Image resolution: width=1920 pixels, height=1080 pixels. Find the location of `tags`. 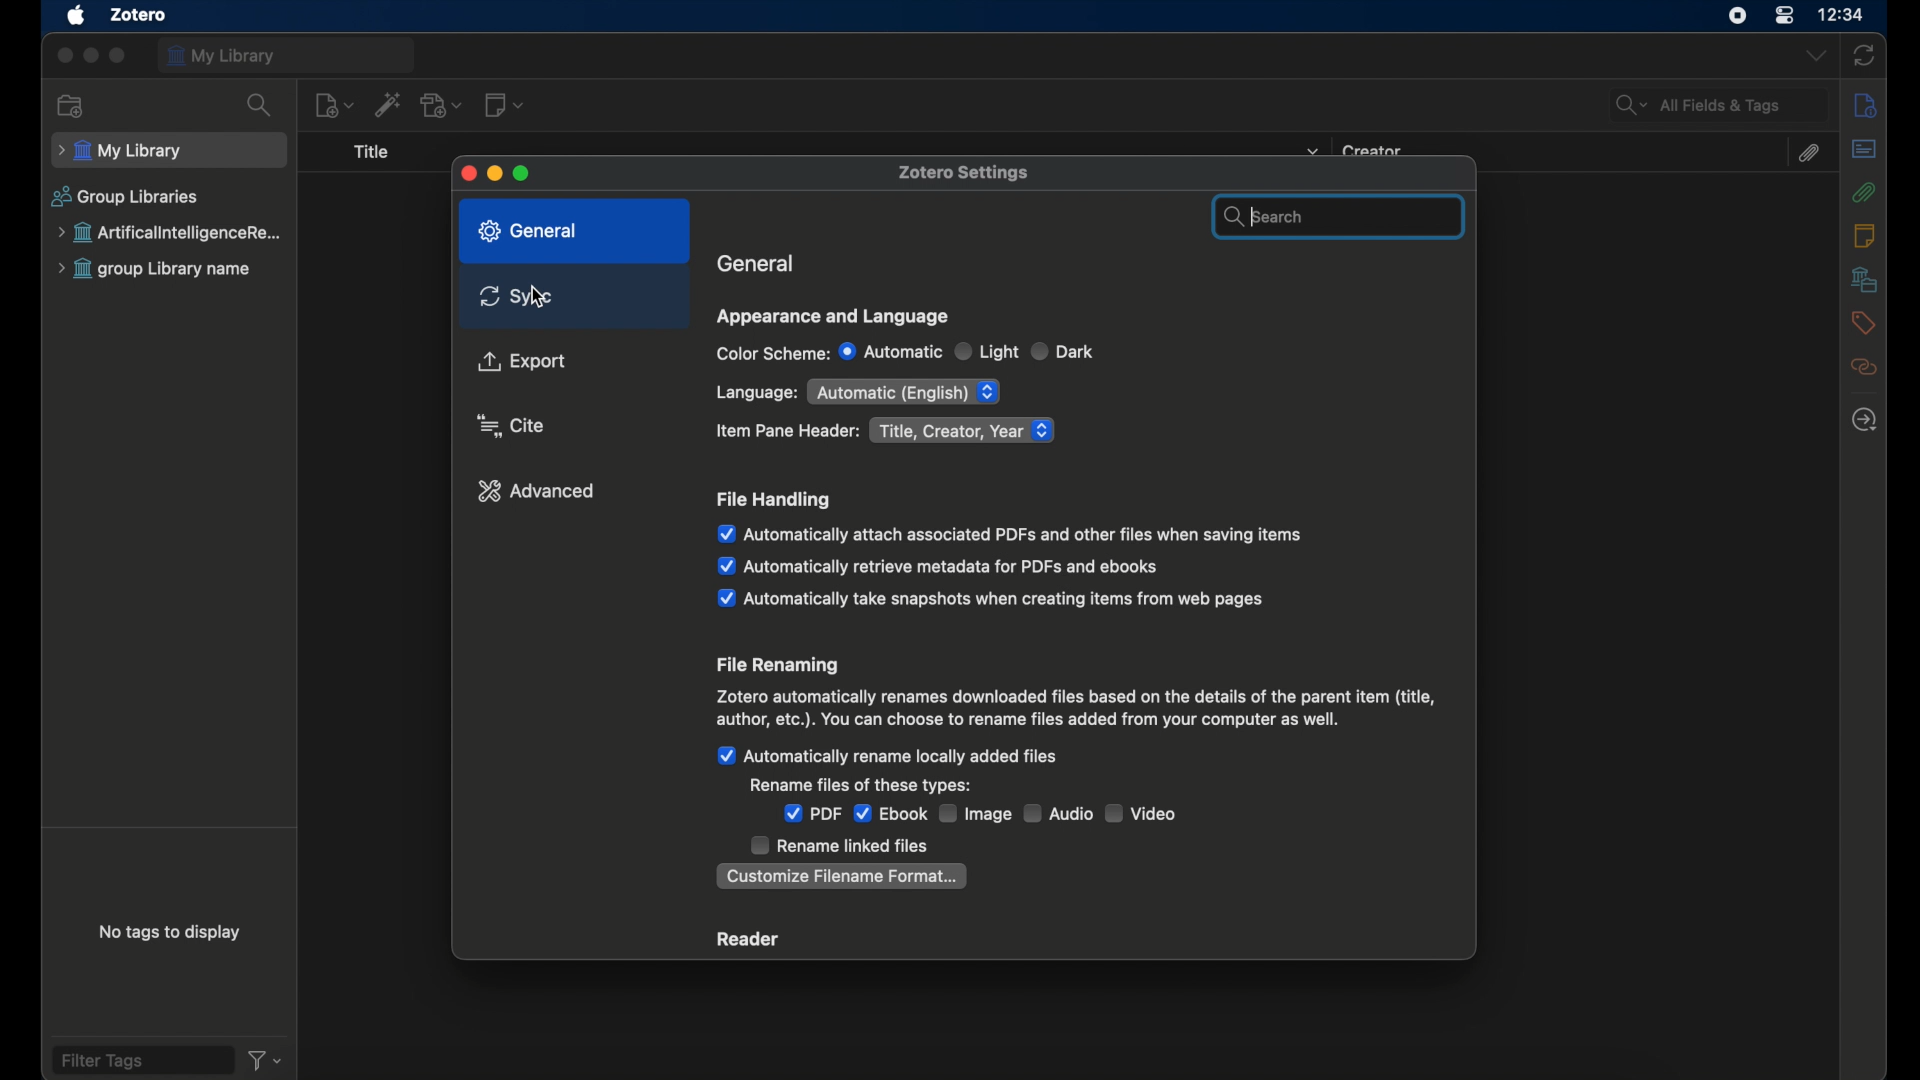

tags is located at coordinates (1862, 324).